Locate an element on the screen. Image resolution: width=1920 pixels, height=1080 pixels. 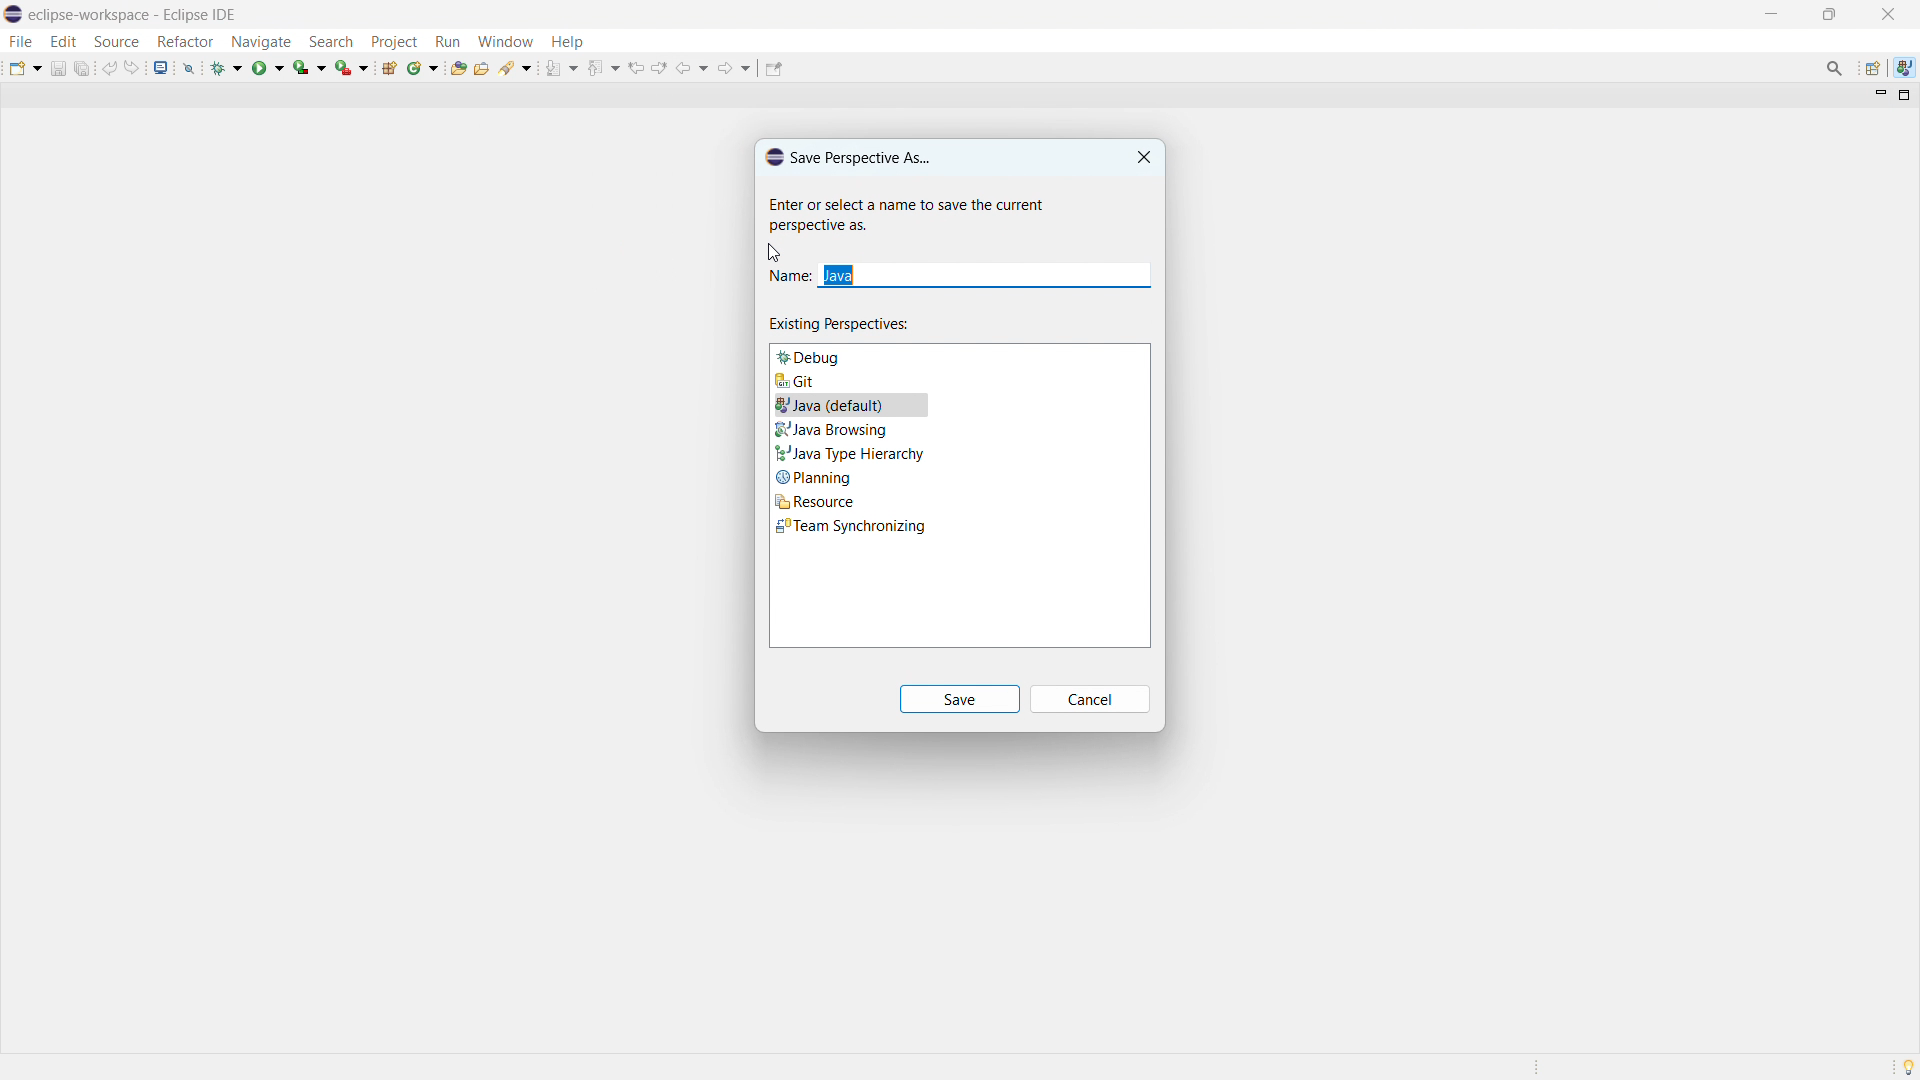
redo is located at coordinates (134, 66).